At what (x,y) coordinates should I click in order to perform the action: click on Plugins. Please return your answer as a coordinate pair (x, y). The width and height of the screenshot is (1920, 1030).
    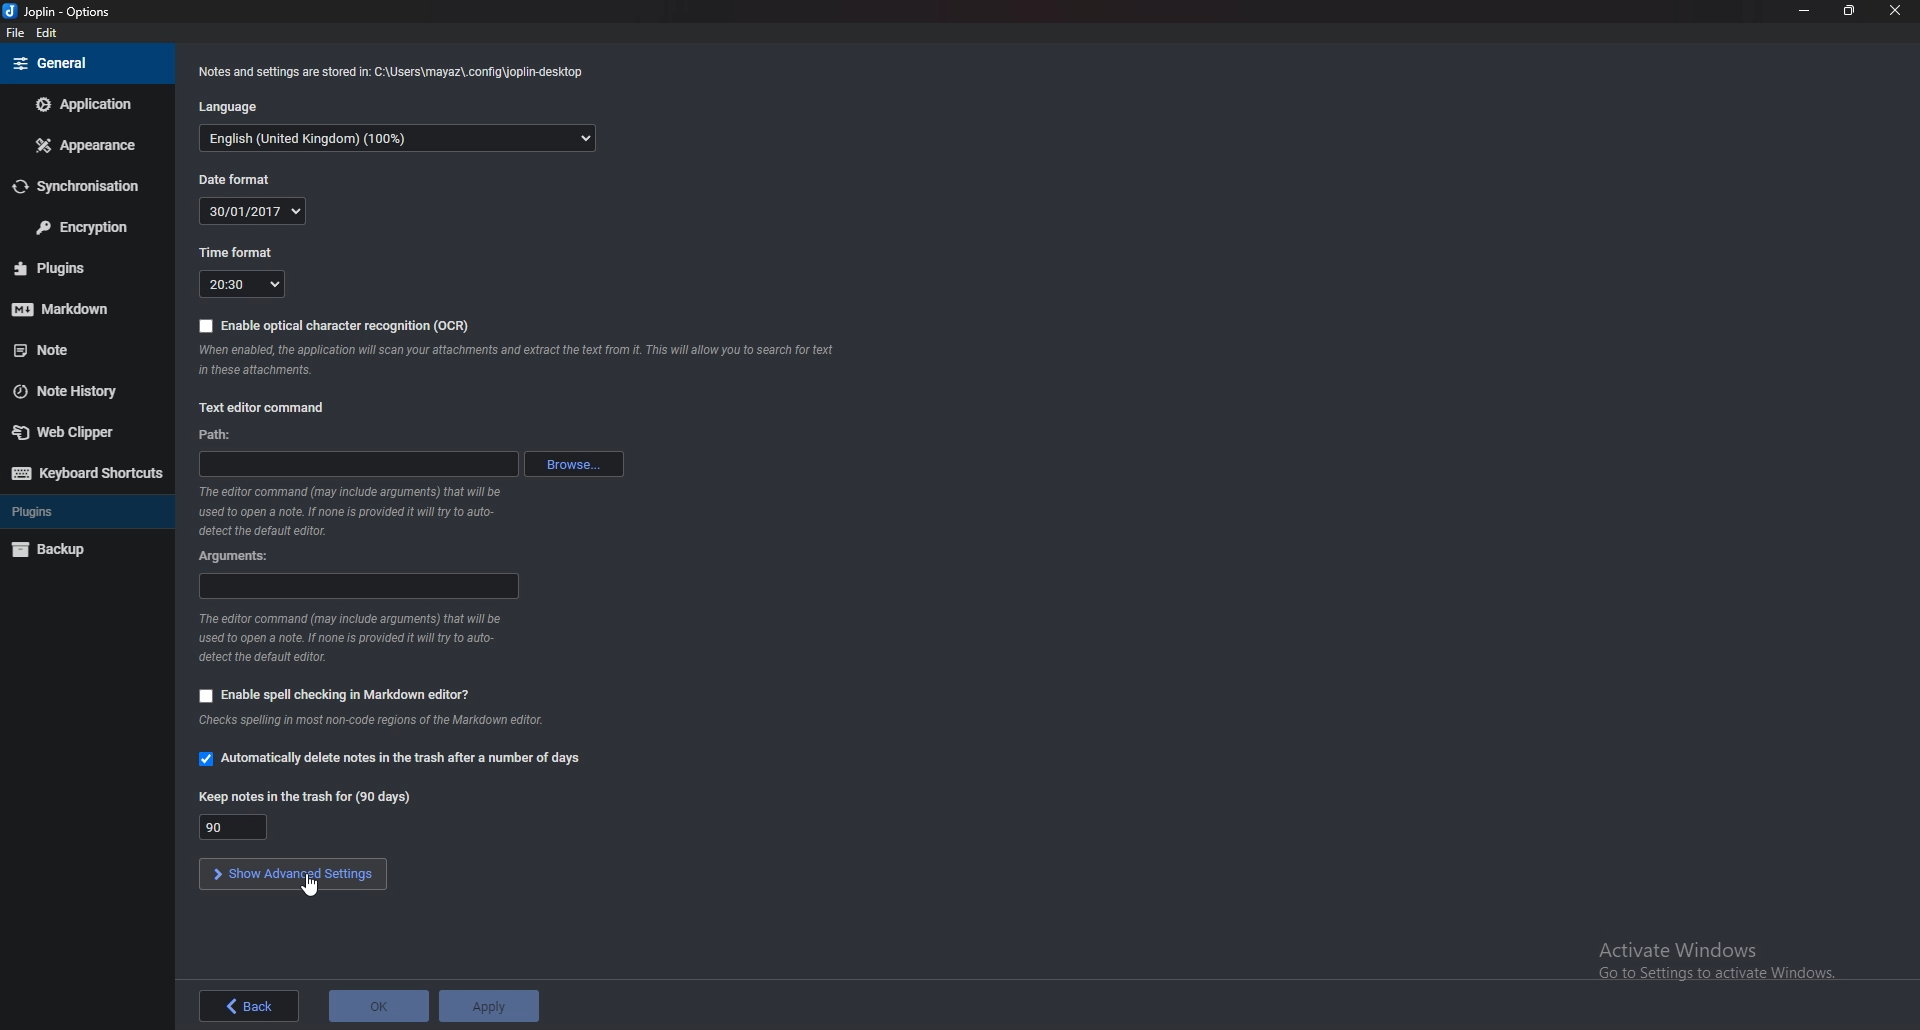
    Looking at the image, I should click on (84, 510).